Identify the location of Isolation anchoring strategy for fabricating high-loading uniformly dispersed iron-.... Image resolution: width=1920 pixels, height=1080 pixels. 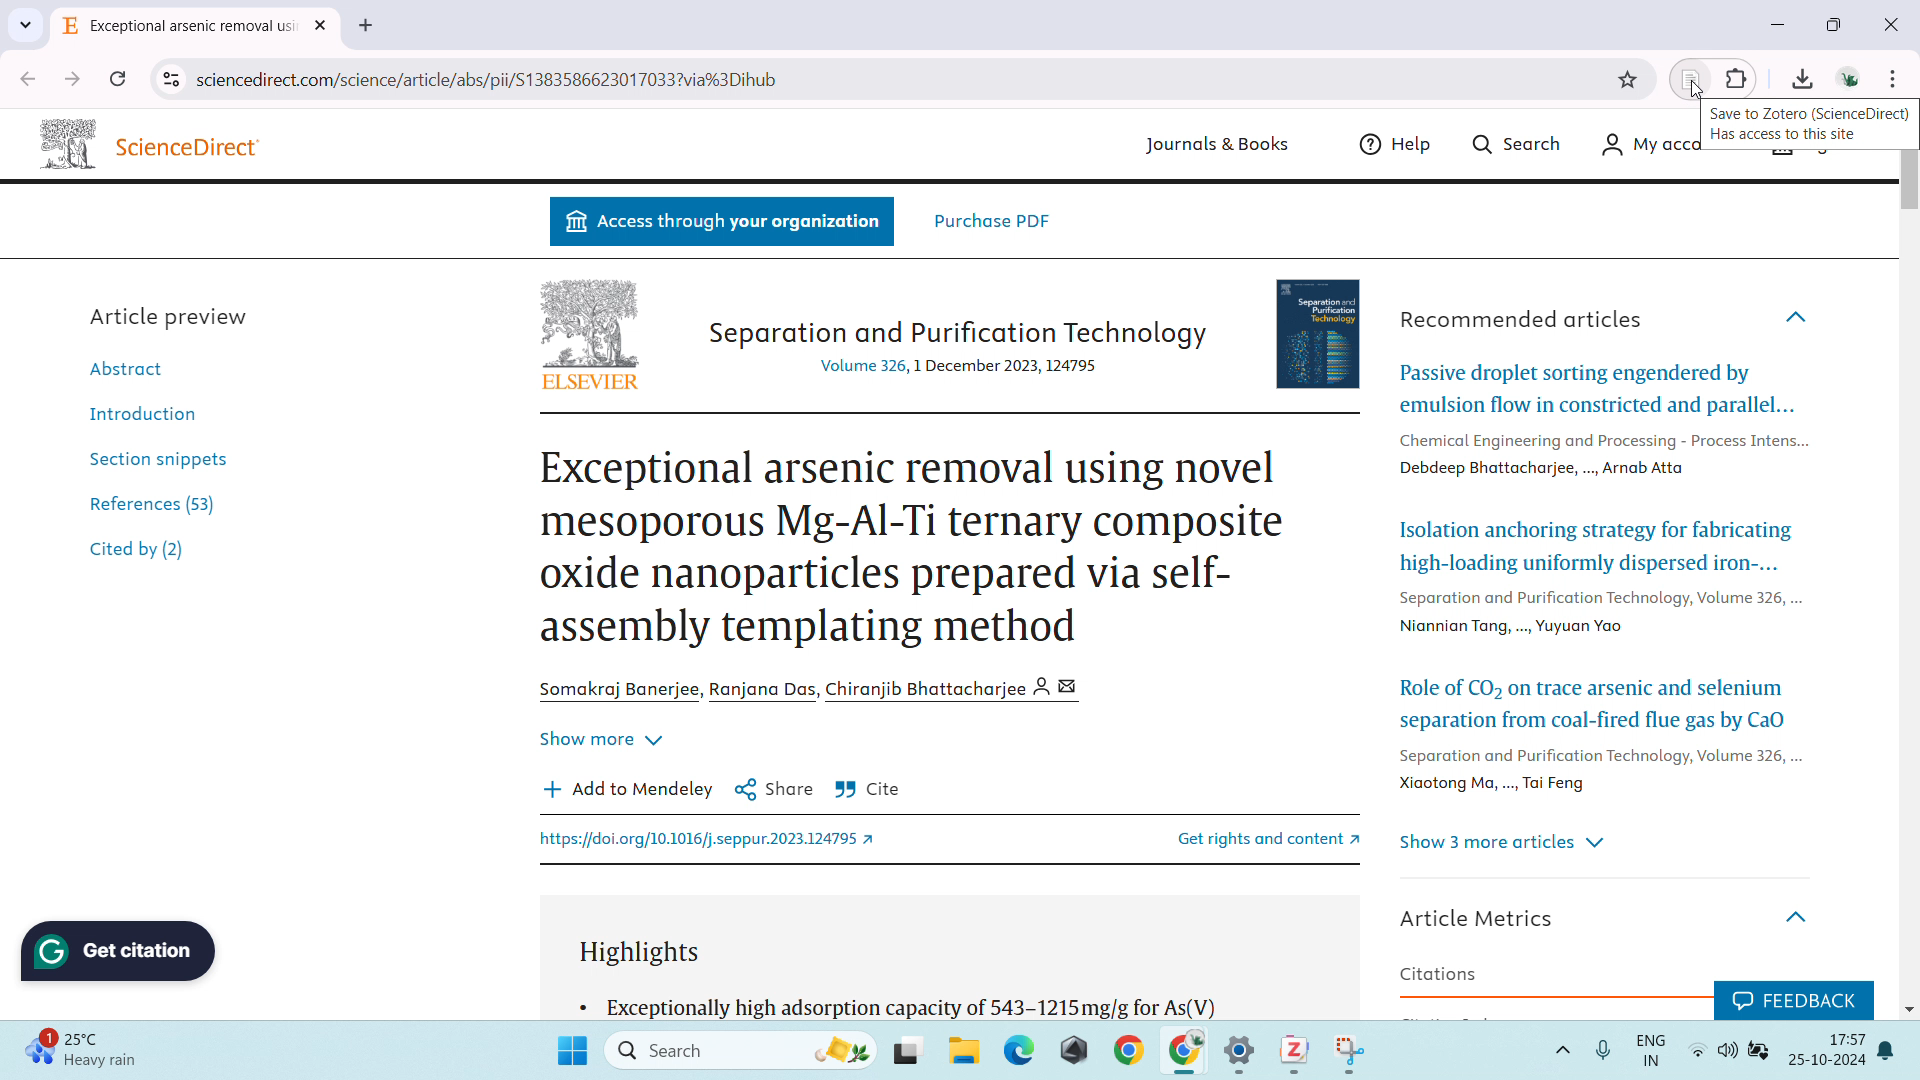
(1594, 546).